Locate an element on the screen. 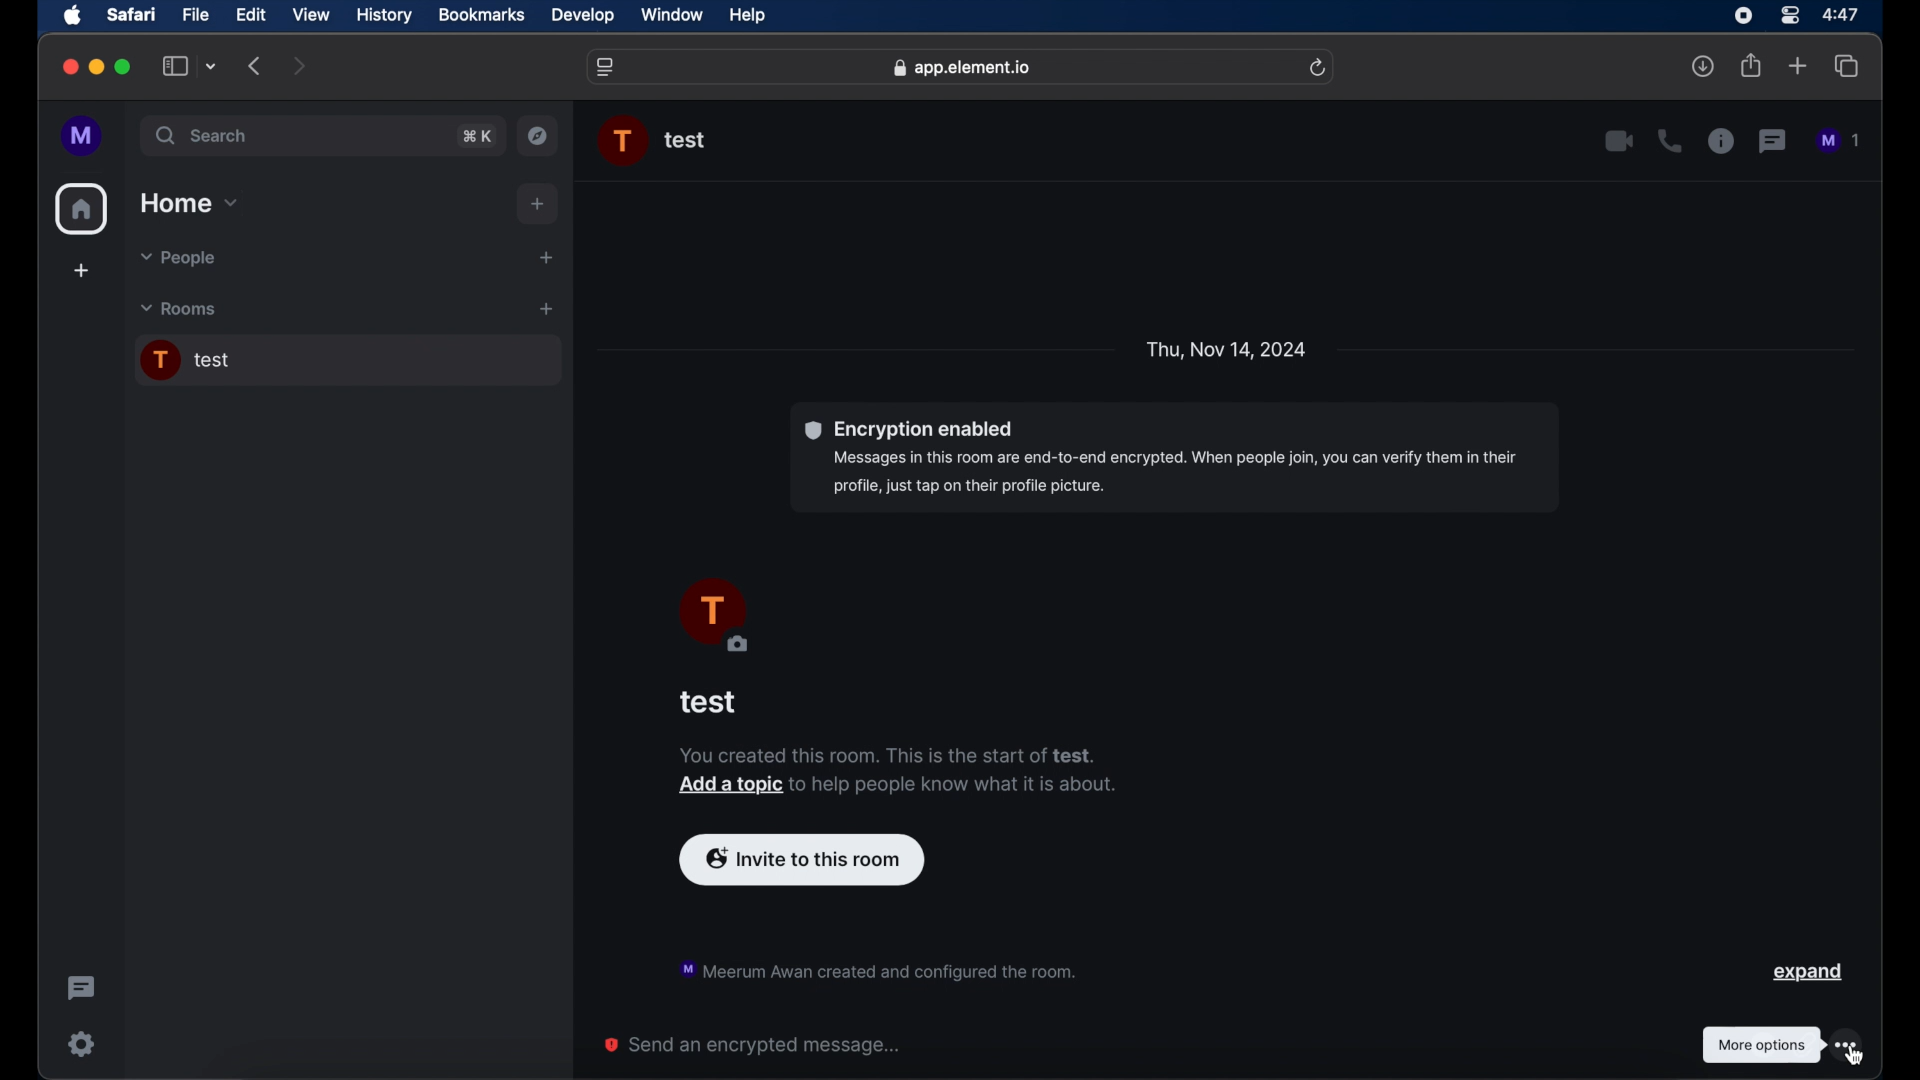 Image resolution: width=1920 pixels, height=1080 pixels. more options is located at coordinates (1849, 1045).